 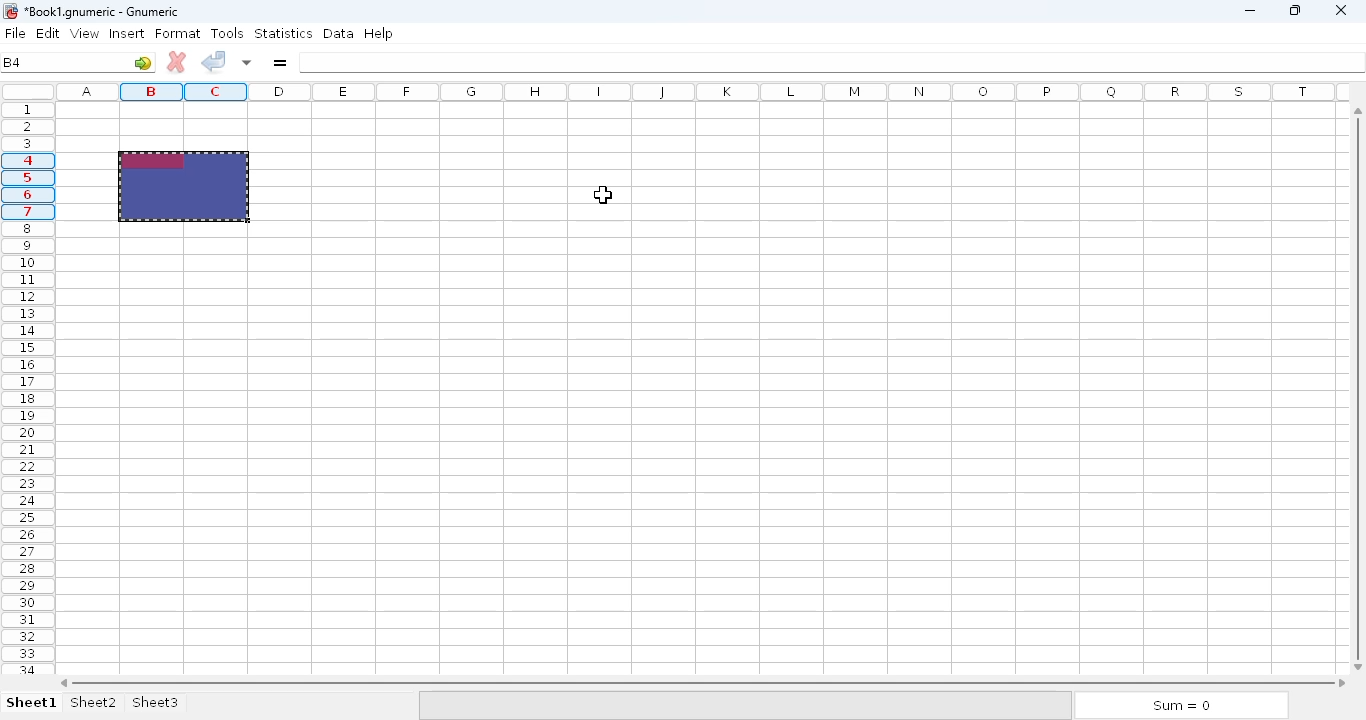 What do you see at coordinates (31, 702) in the screenshot?
I see `sheet 1` at bounding box center [31, 702].